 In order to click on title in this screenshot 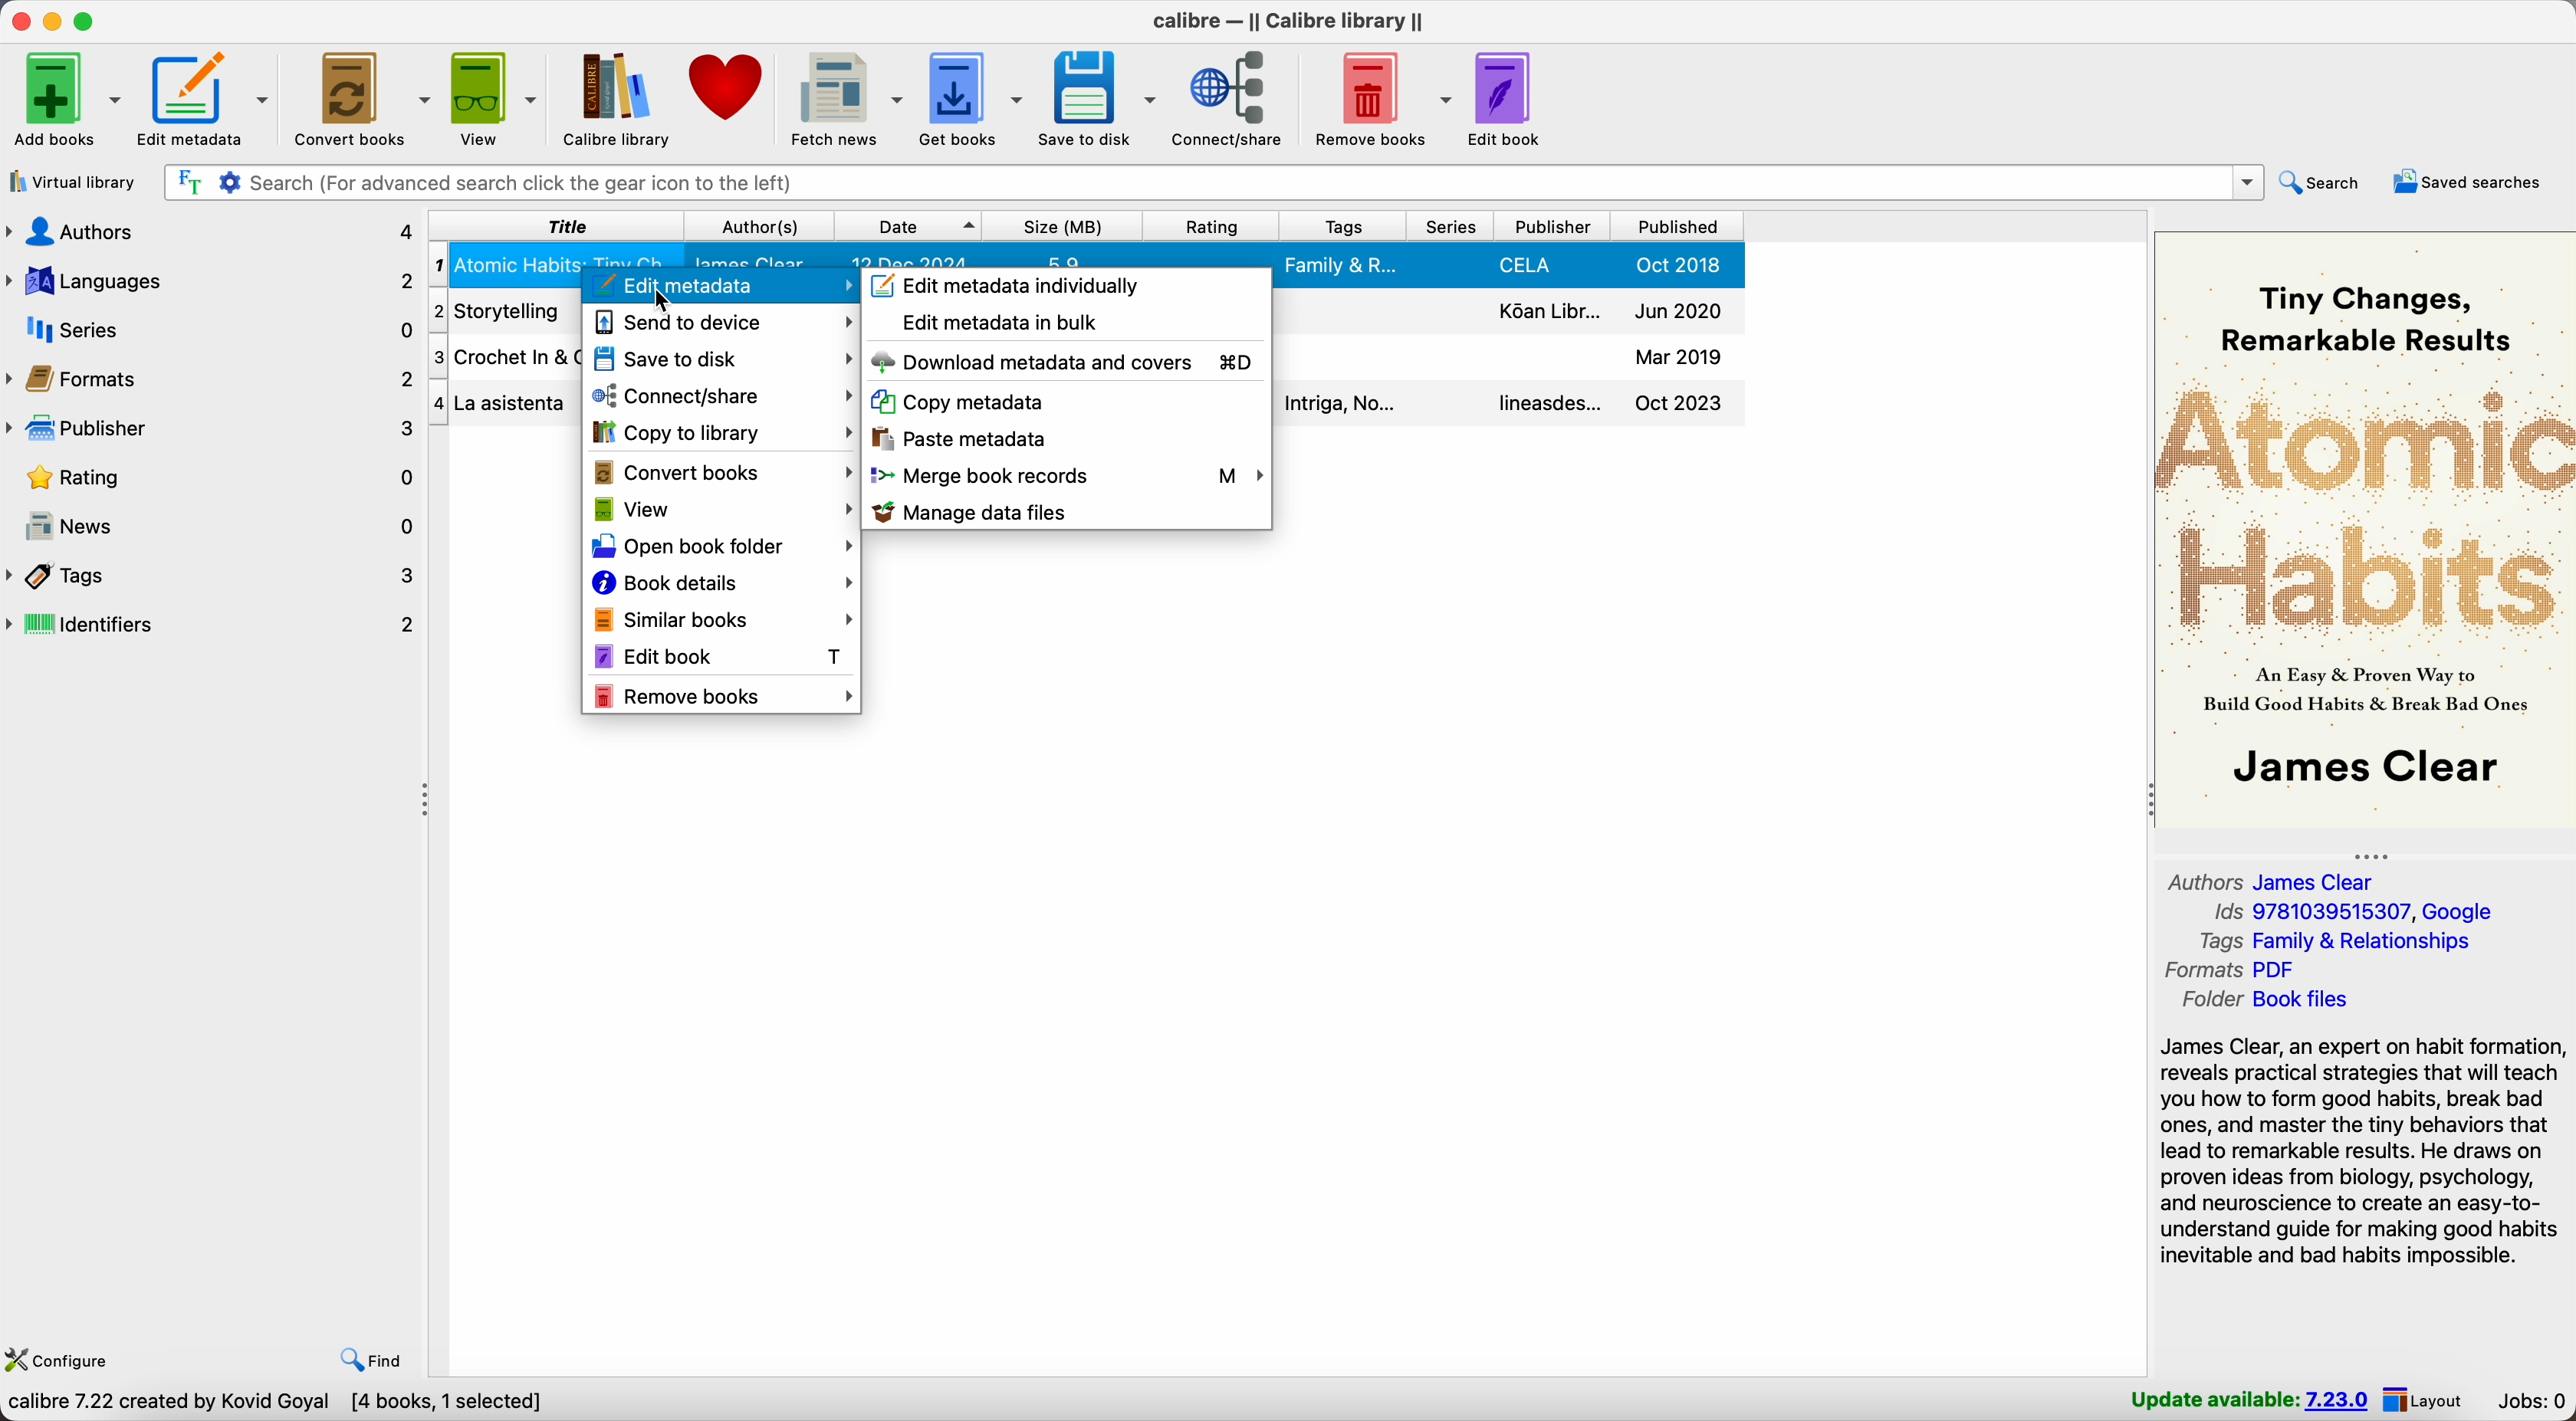, I will do `click(557, 225)`.